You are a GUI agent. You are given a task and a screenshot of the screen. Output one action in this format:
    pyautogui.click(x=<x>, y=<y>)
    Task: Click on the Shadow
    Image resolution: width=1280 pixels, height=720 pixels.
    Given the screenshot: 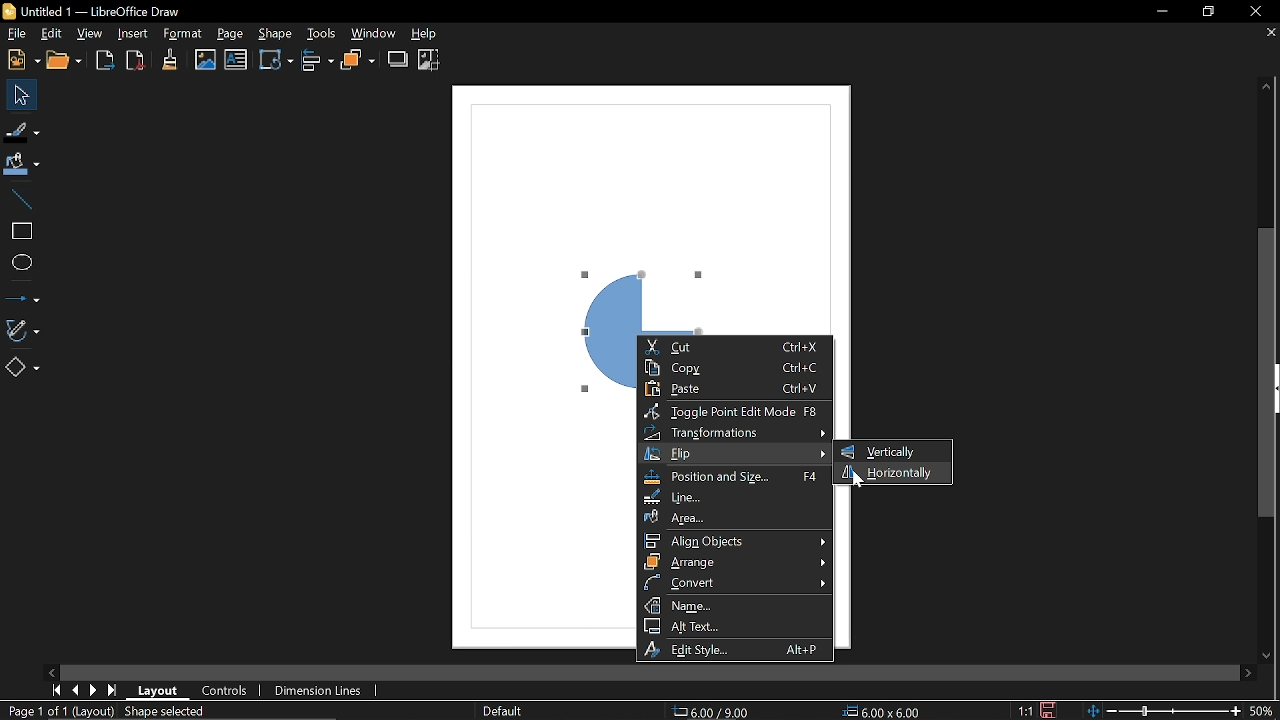 What is the action you would take?
    pyautogui.click(x=398, y=59)
    